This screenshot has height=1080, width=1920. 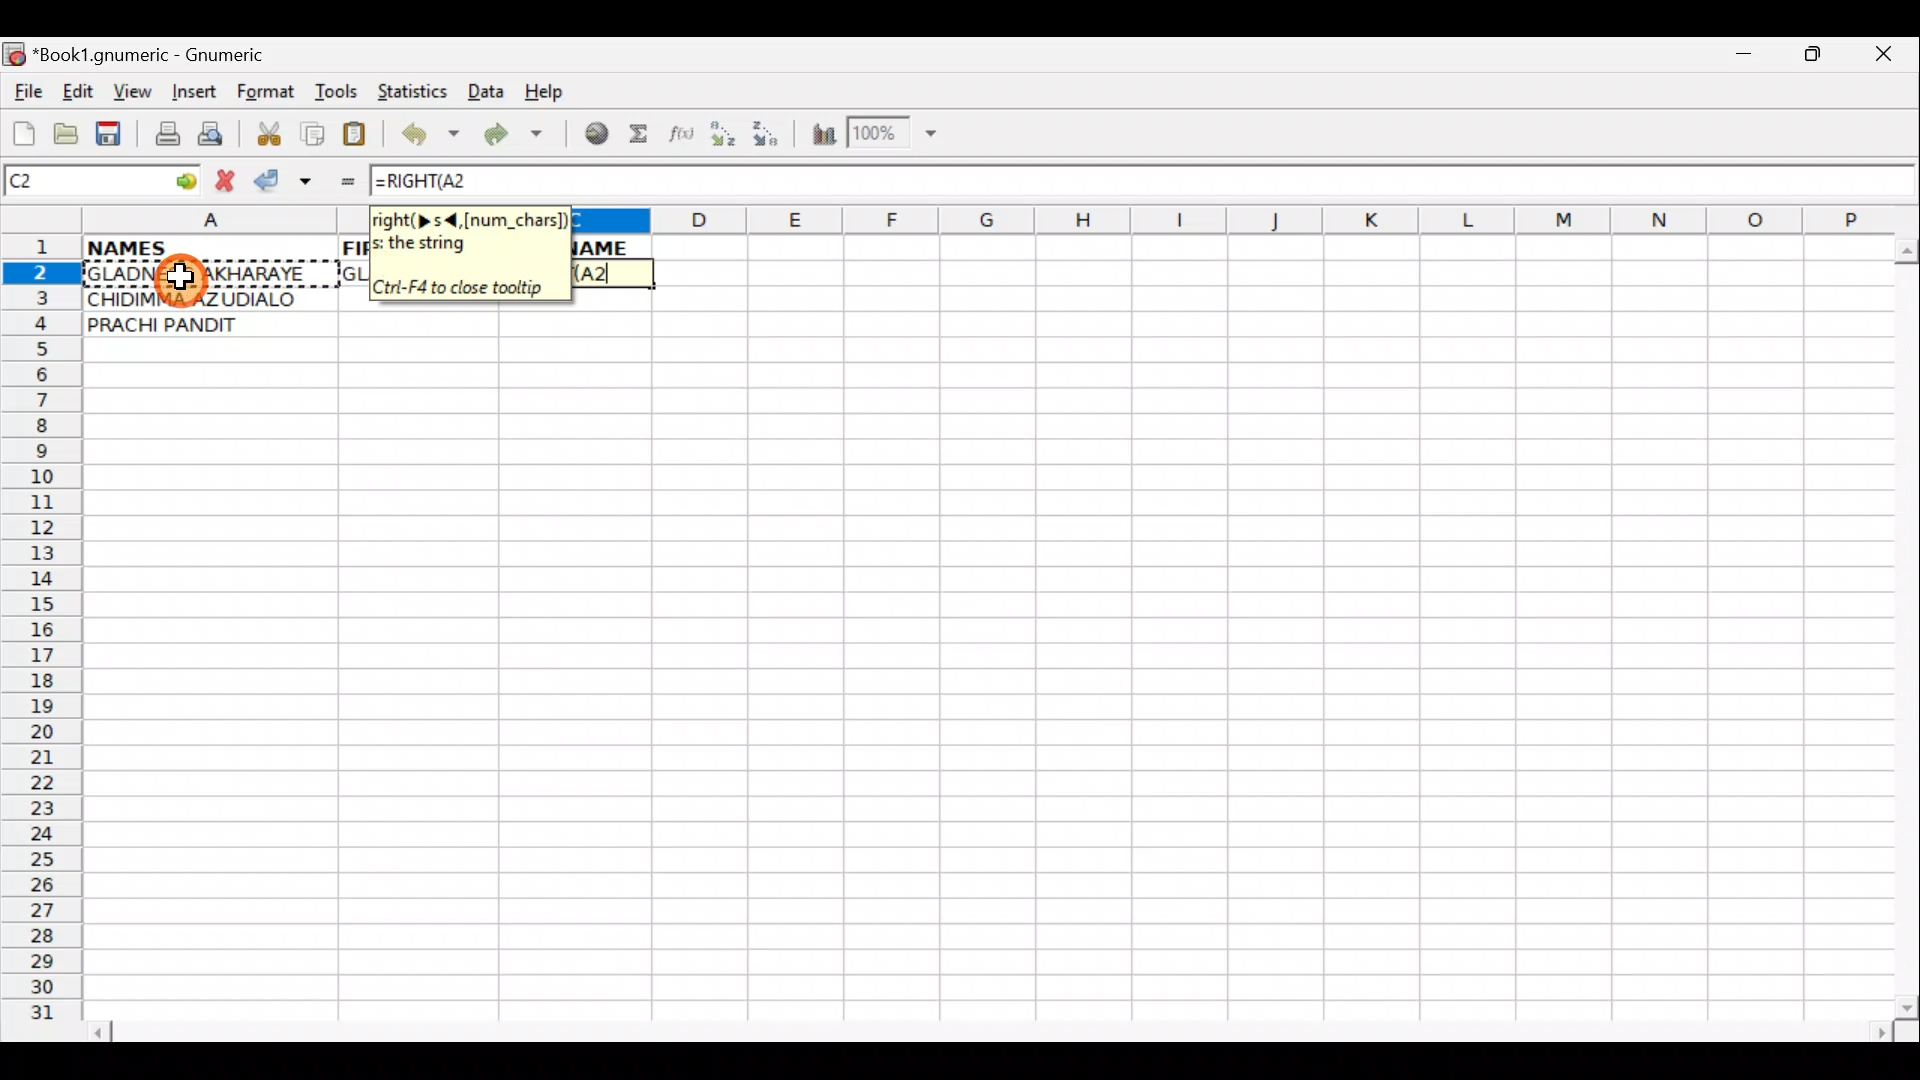 I want to click on GLADNESS AKHARAYE, so click(x=209, y=275).